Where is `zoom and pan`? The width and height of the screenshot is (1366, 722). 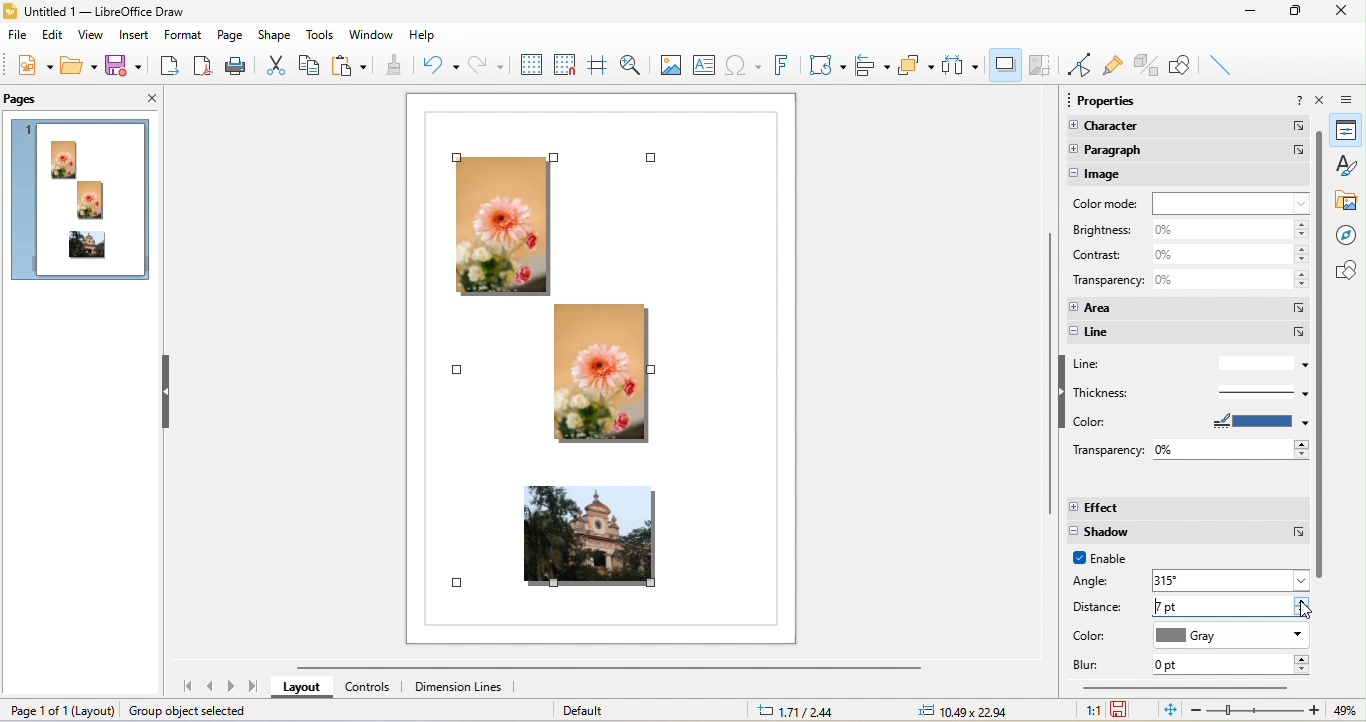 zoom and pan is located at coordinates (631, 65).